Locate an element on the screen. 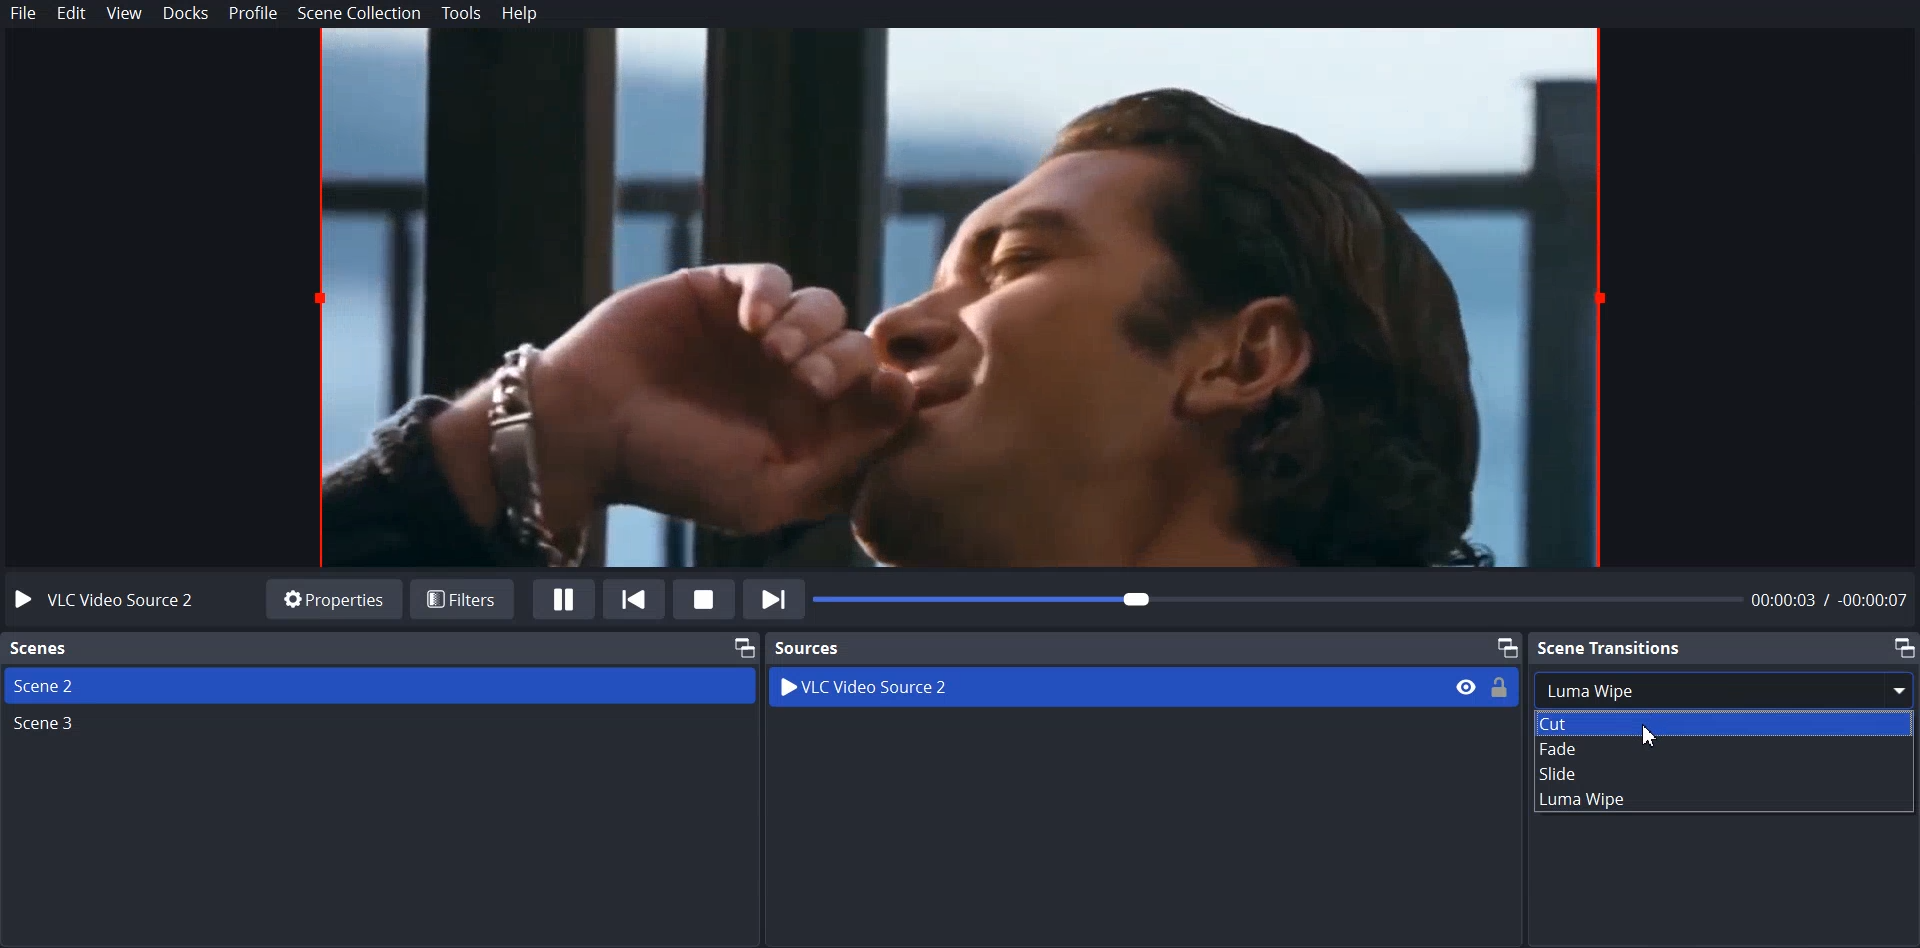 This screenshot has height=948, width=1920. Slide is located at coordinates (1723, 776).